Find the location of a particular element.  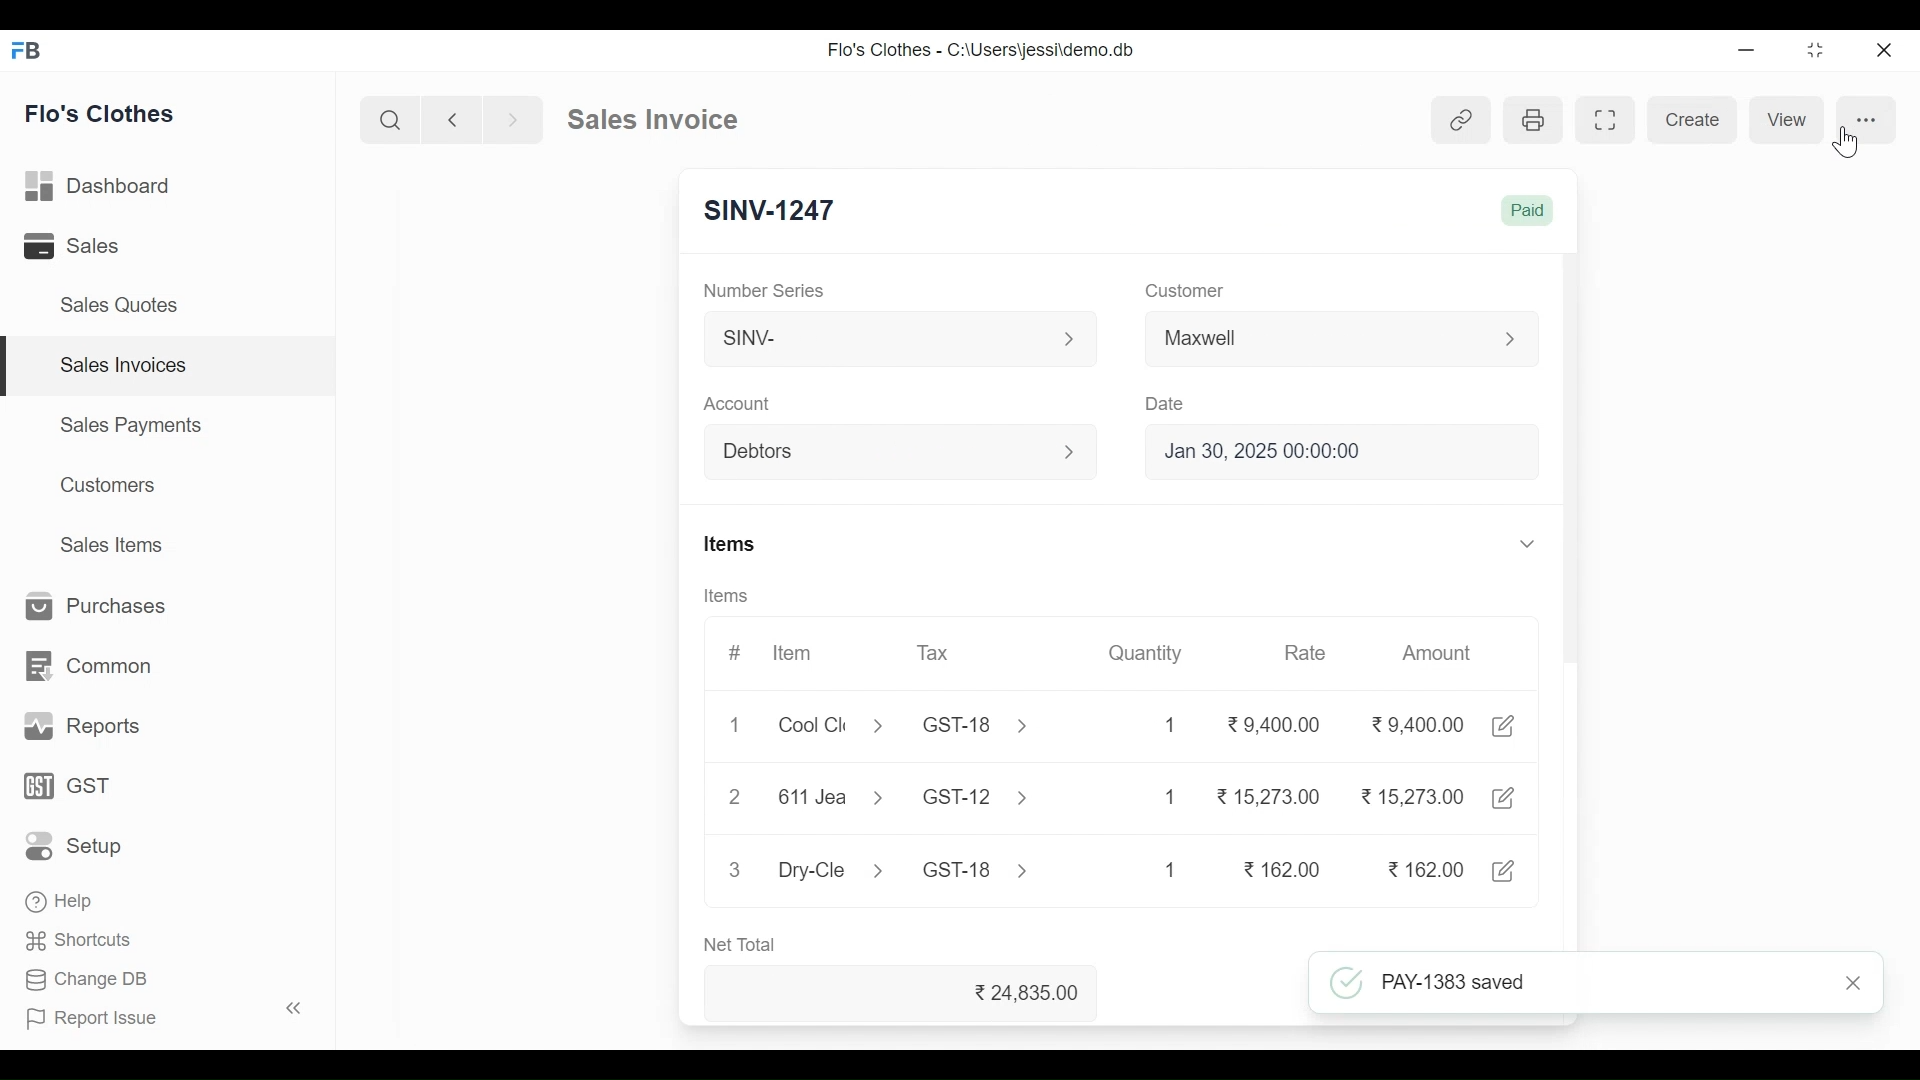

Amount is located at coordinates (1435, 651).